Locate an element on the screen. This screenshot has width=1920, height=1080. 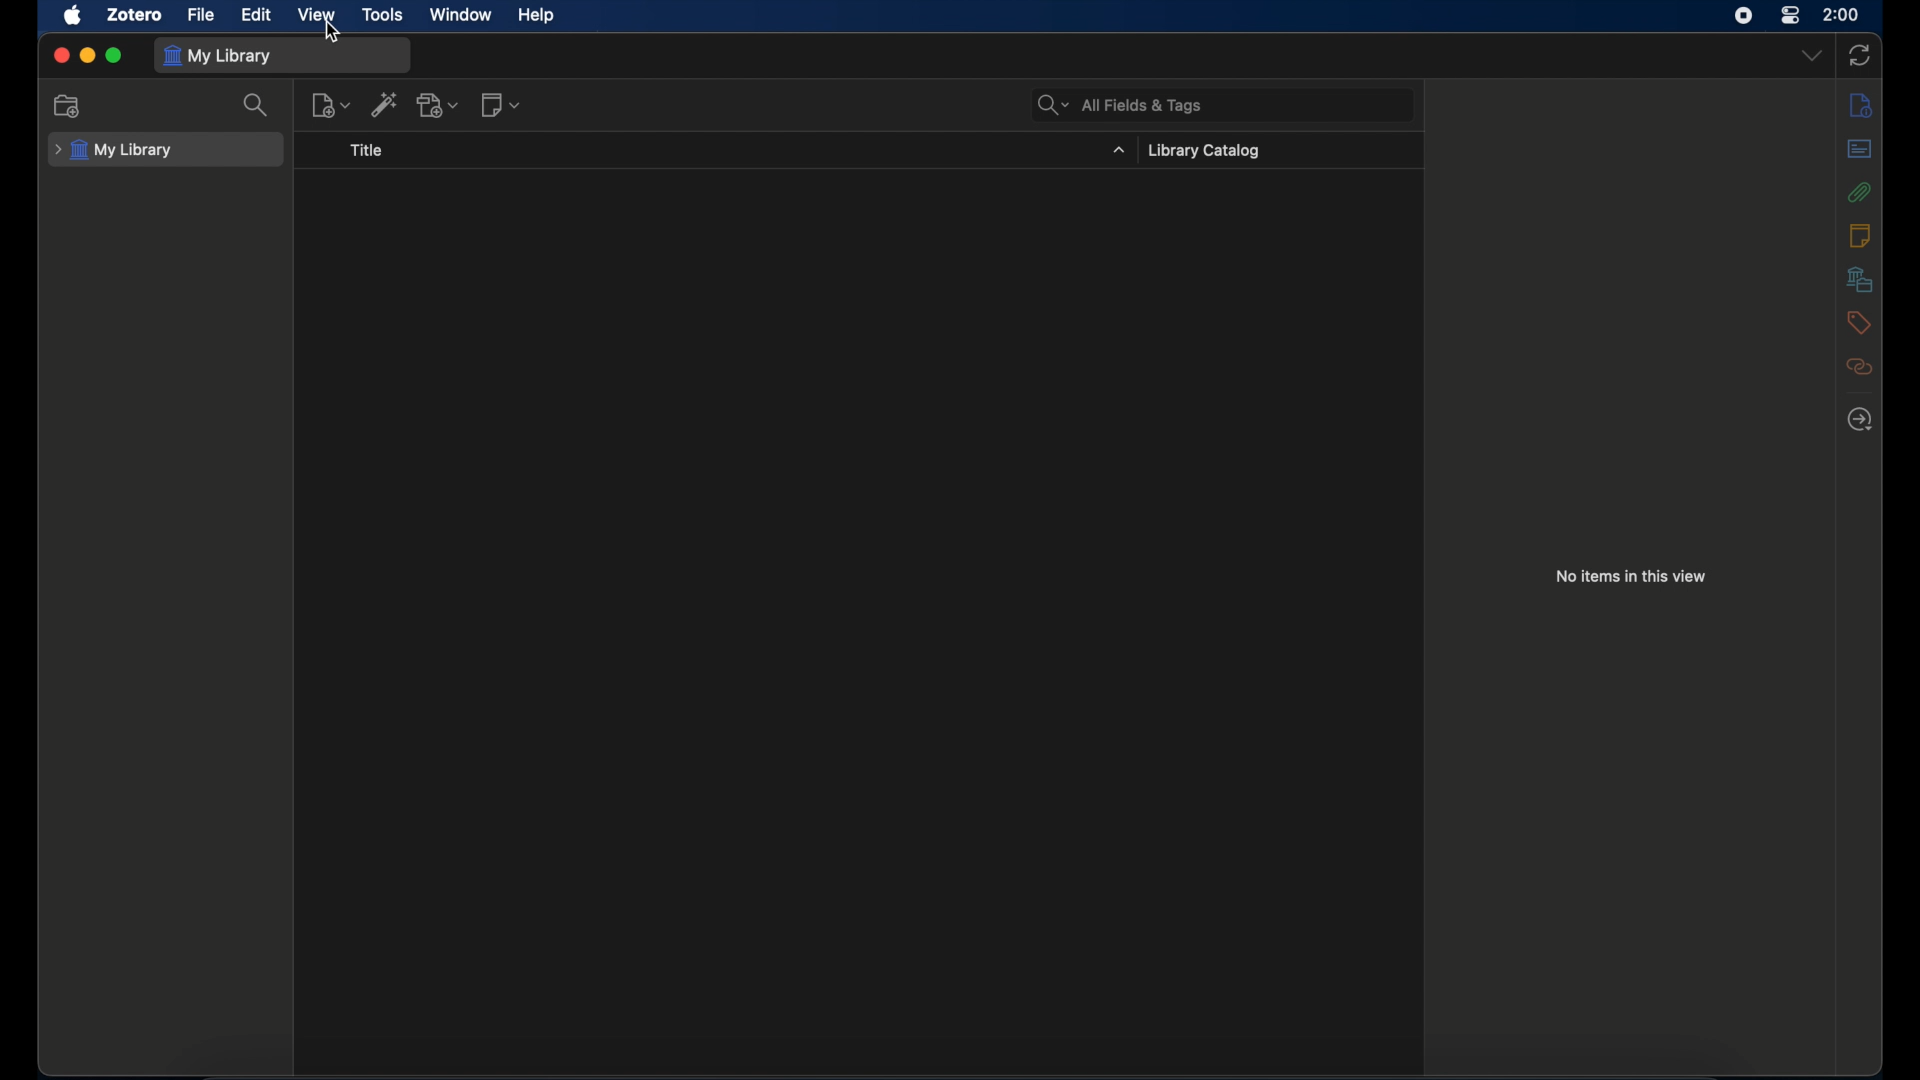
maximize is located at coordinates (113, 53).